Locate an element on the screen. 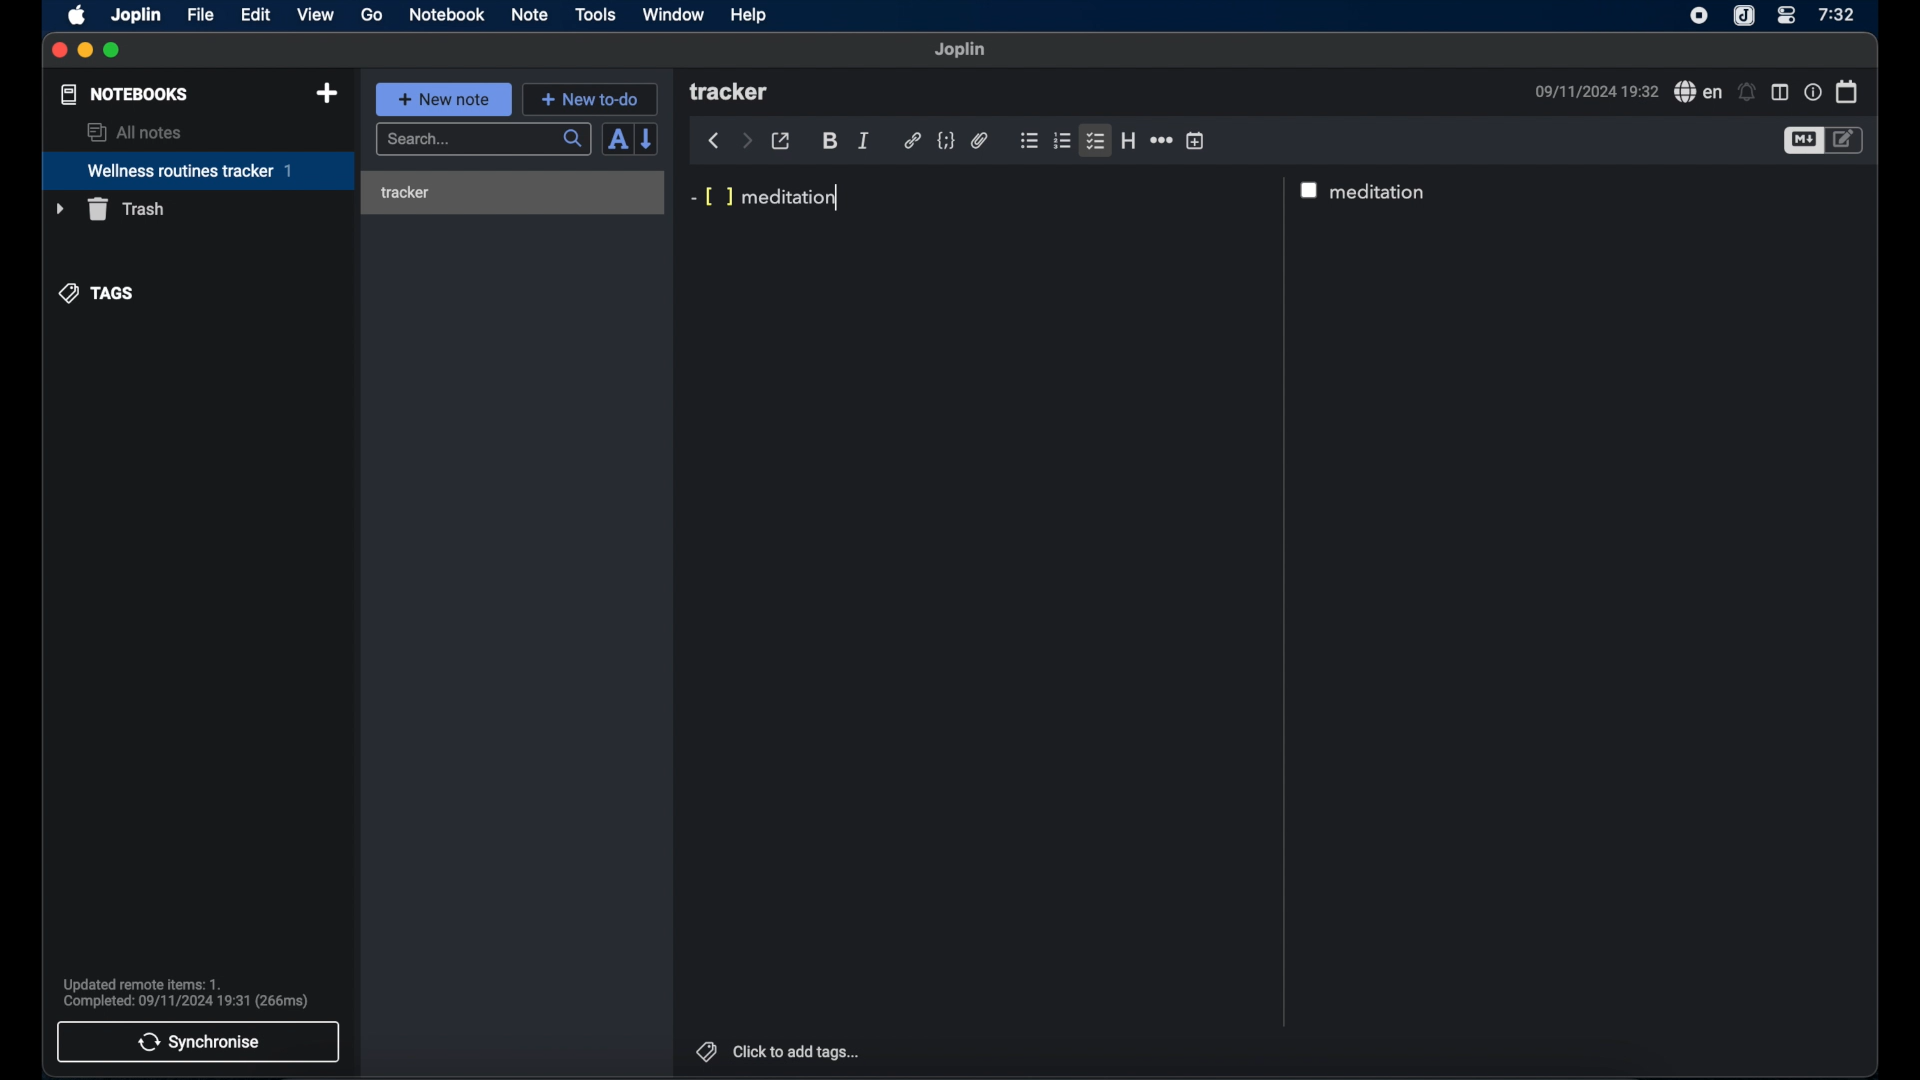  file is located at coordinates (200, 14).